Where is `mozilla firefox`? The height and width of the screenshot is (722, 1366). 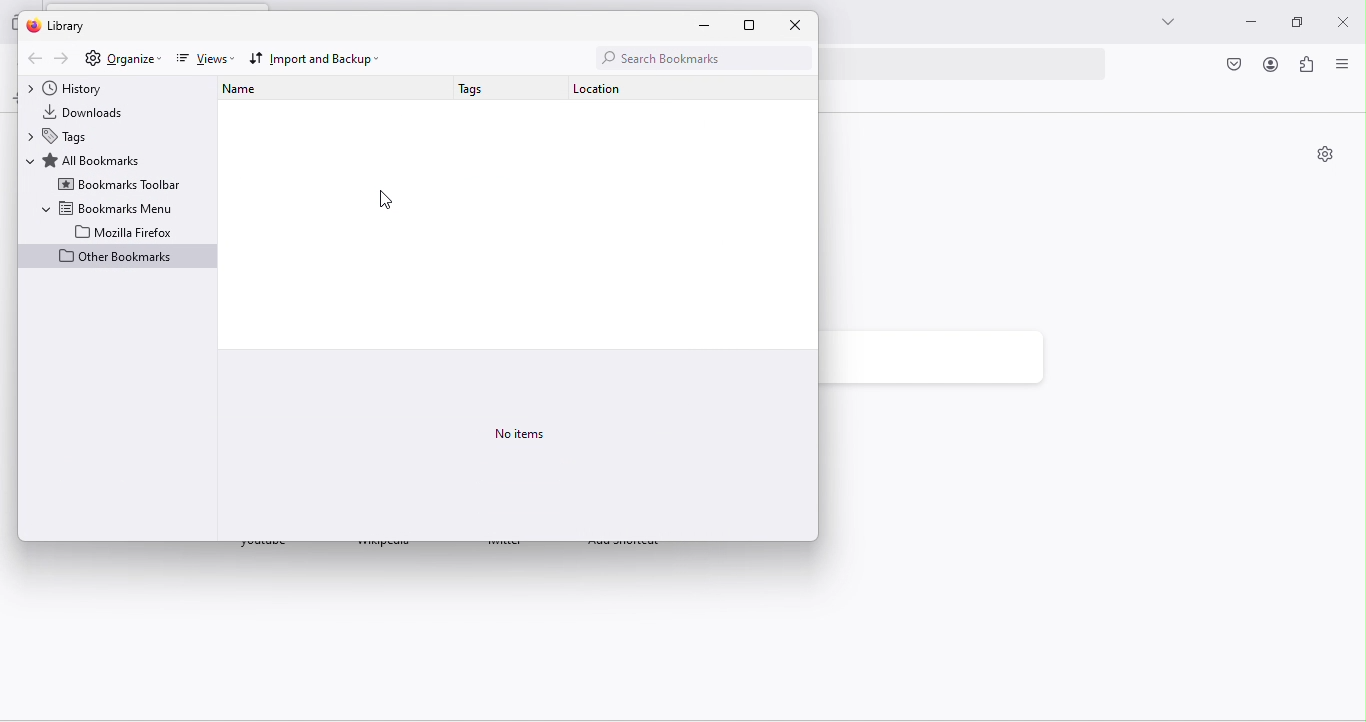 mozilla firefox is located at coordinates (125, 231).